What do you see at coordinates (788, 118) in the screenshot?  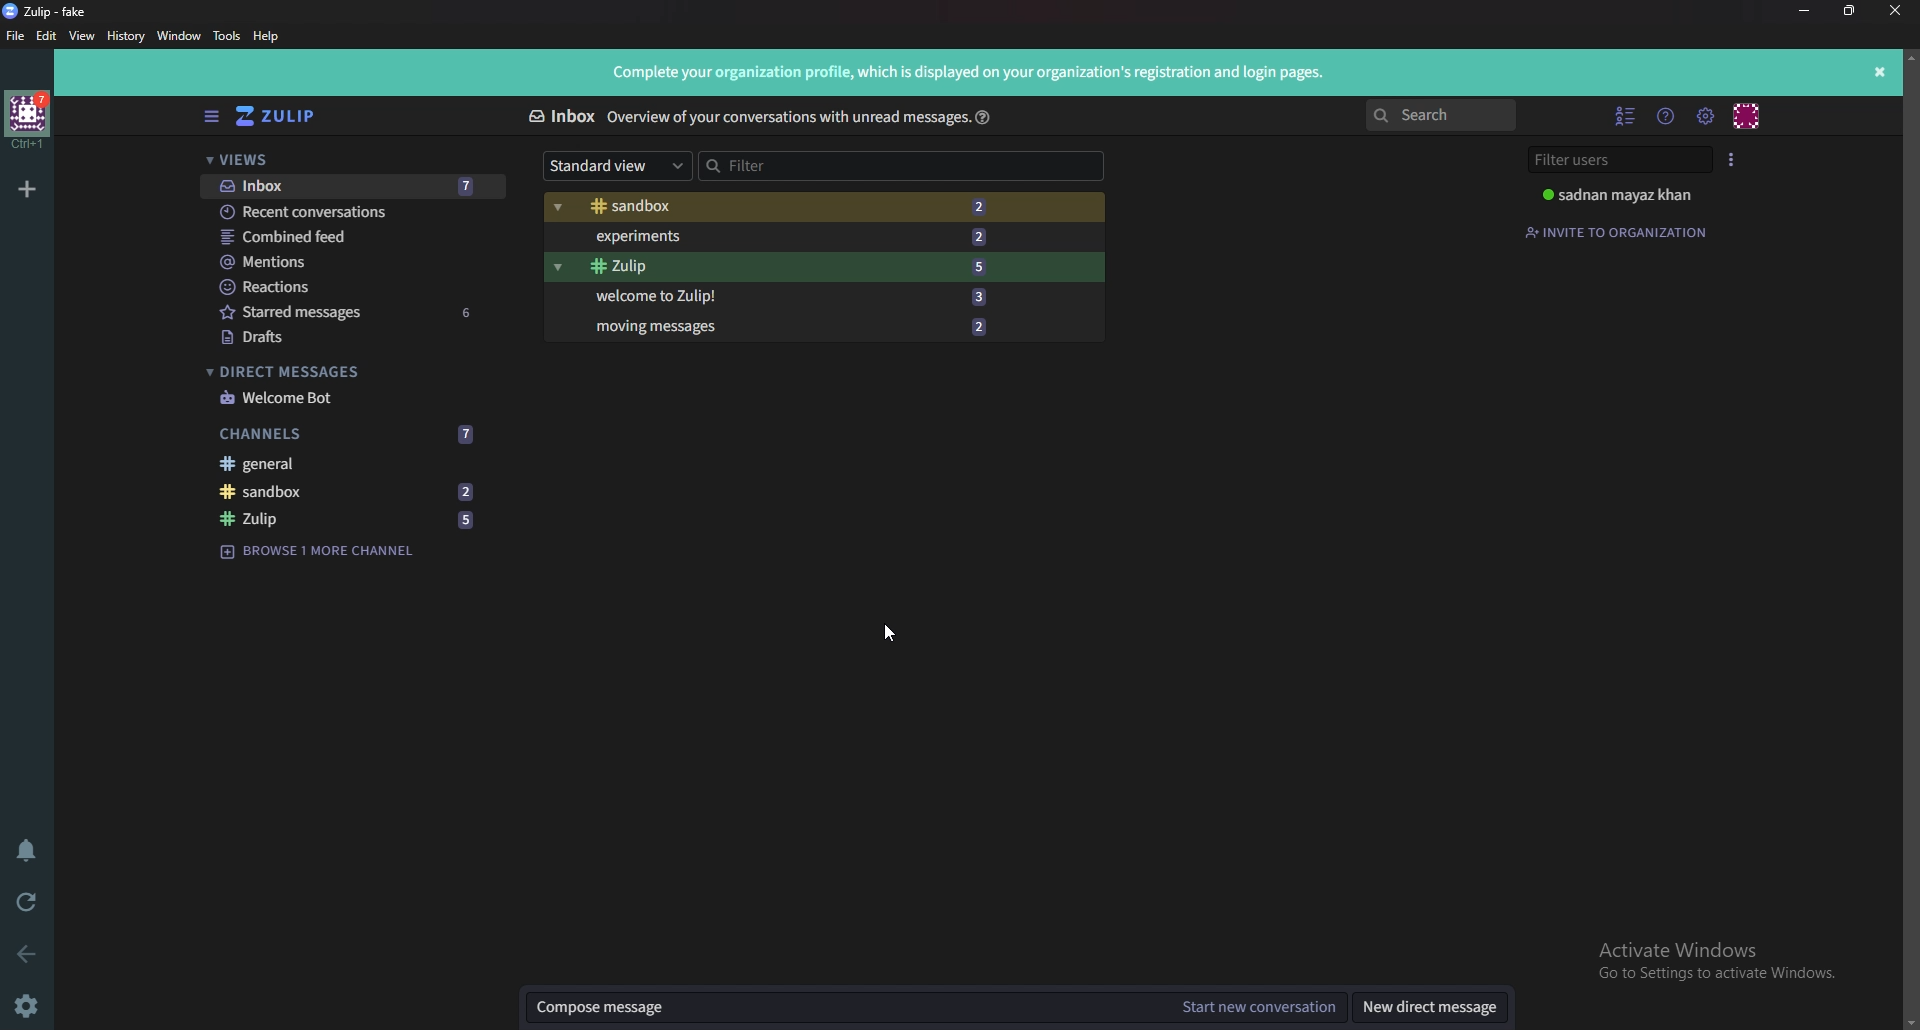 I see `Iverview of your conversations with unread message:` at bounding box center [788, 118].